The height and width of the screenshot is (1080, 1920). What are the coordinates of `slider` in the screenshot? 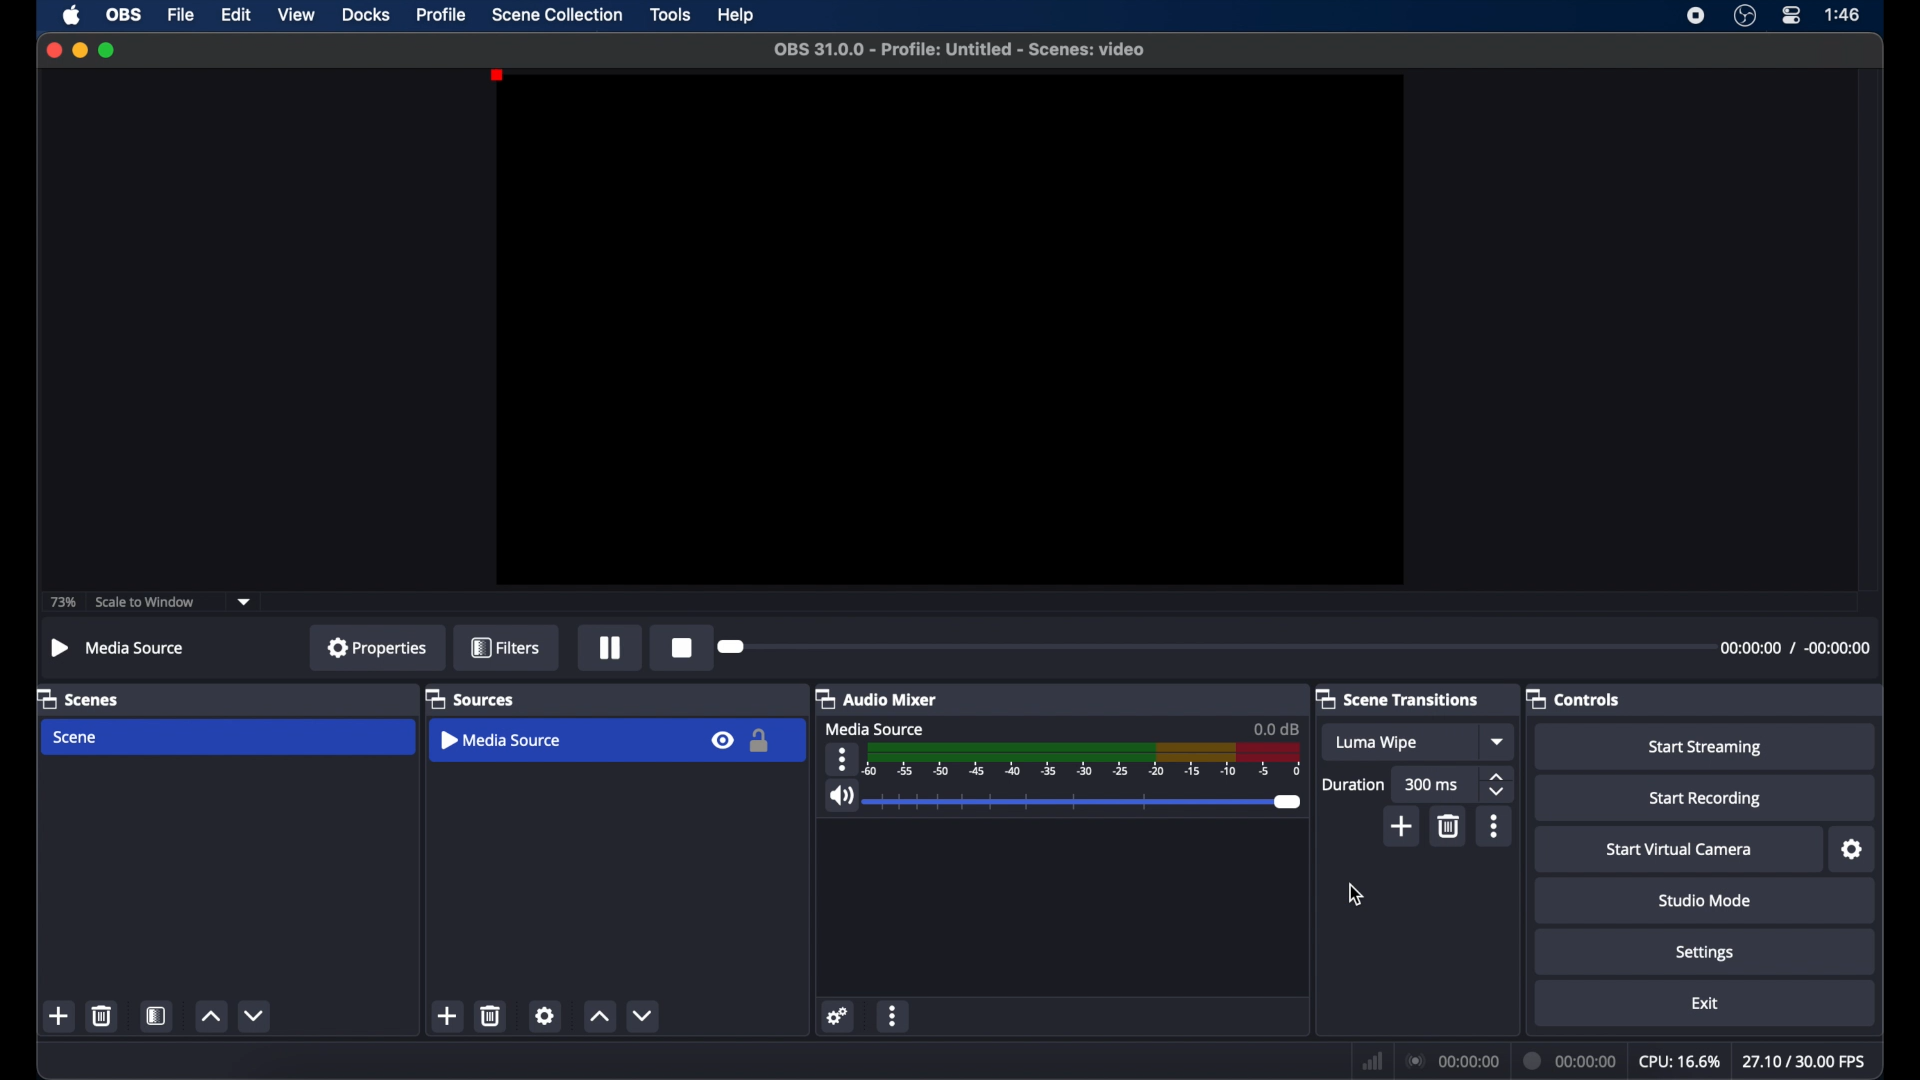 It's located at (1087, 802).